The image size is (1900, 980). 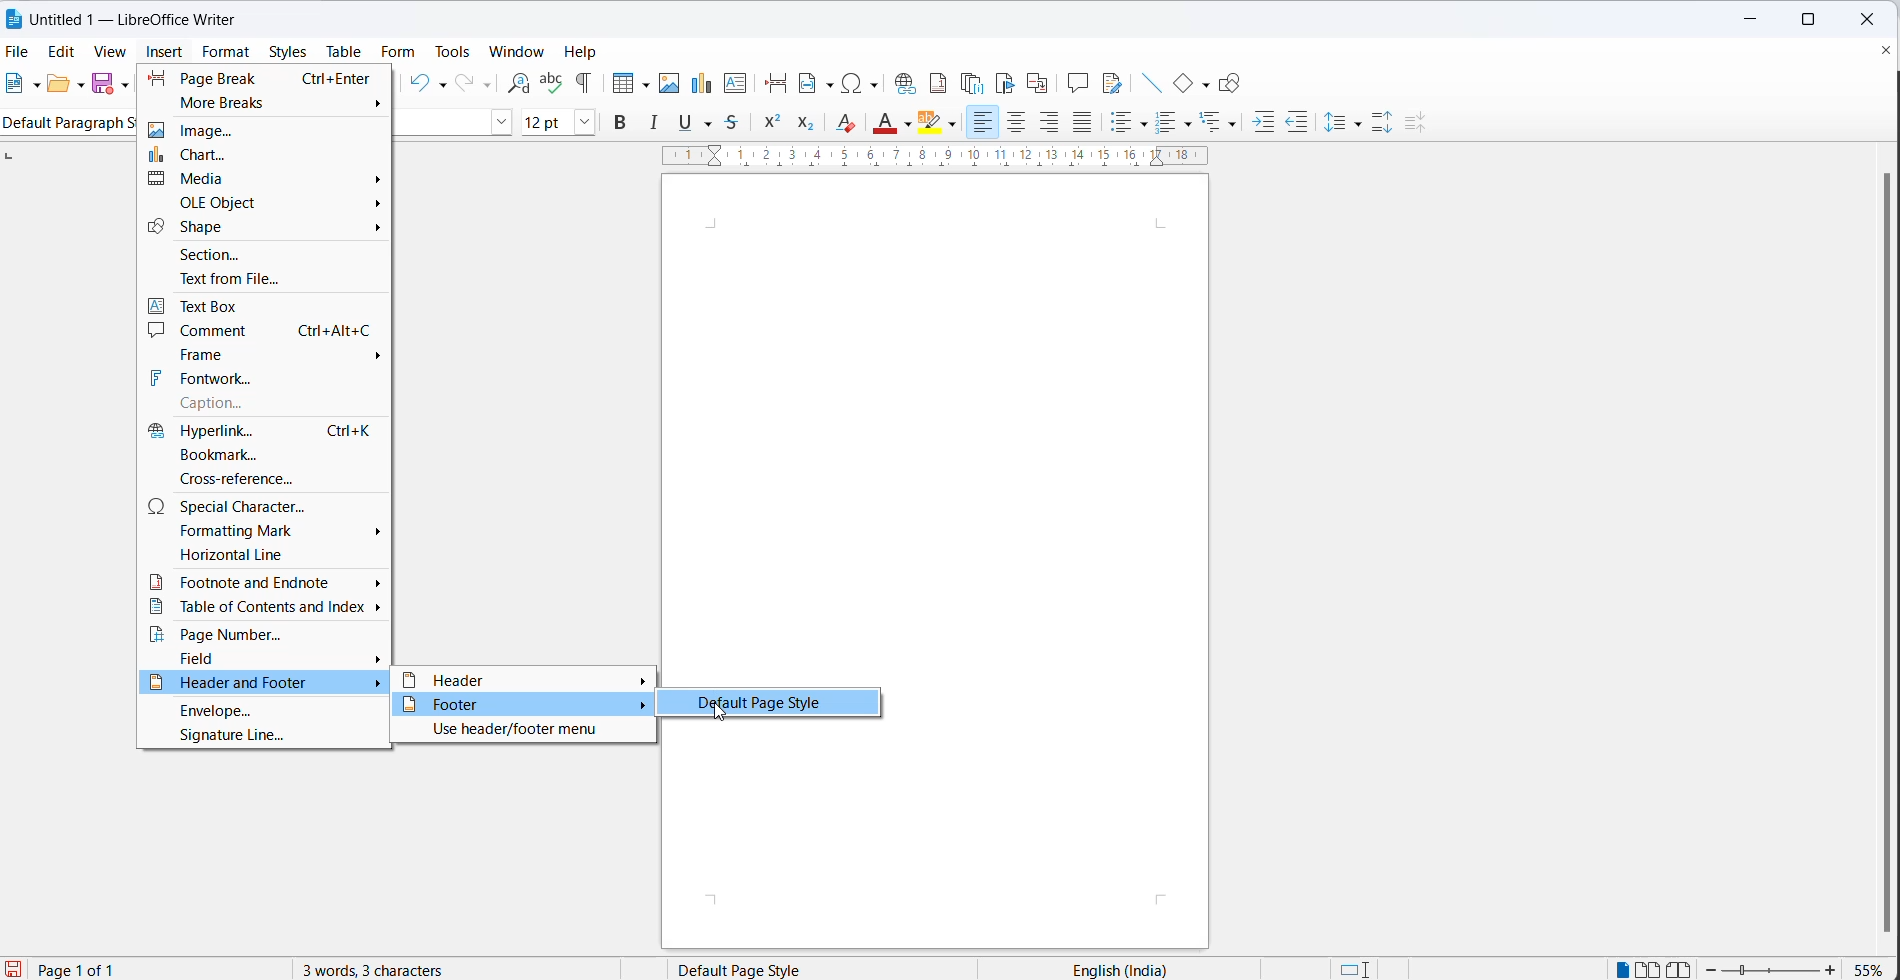 I want to click on comment, so click(x=256, y=331).